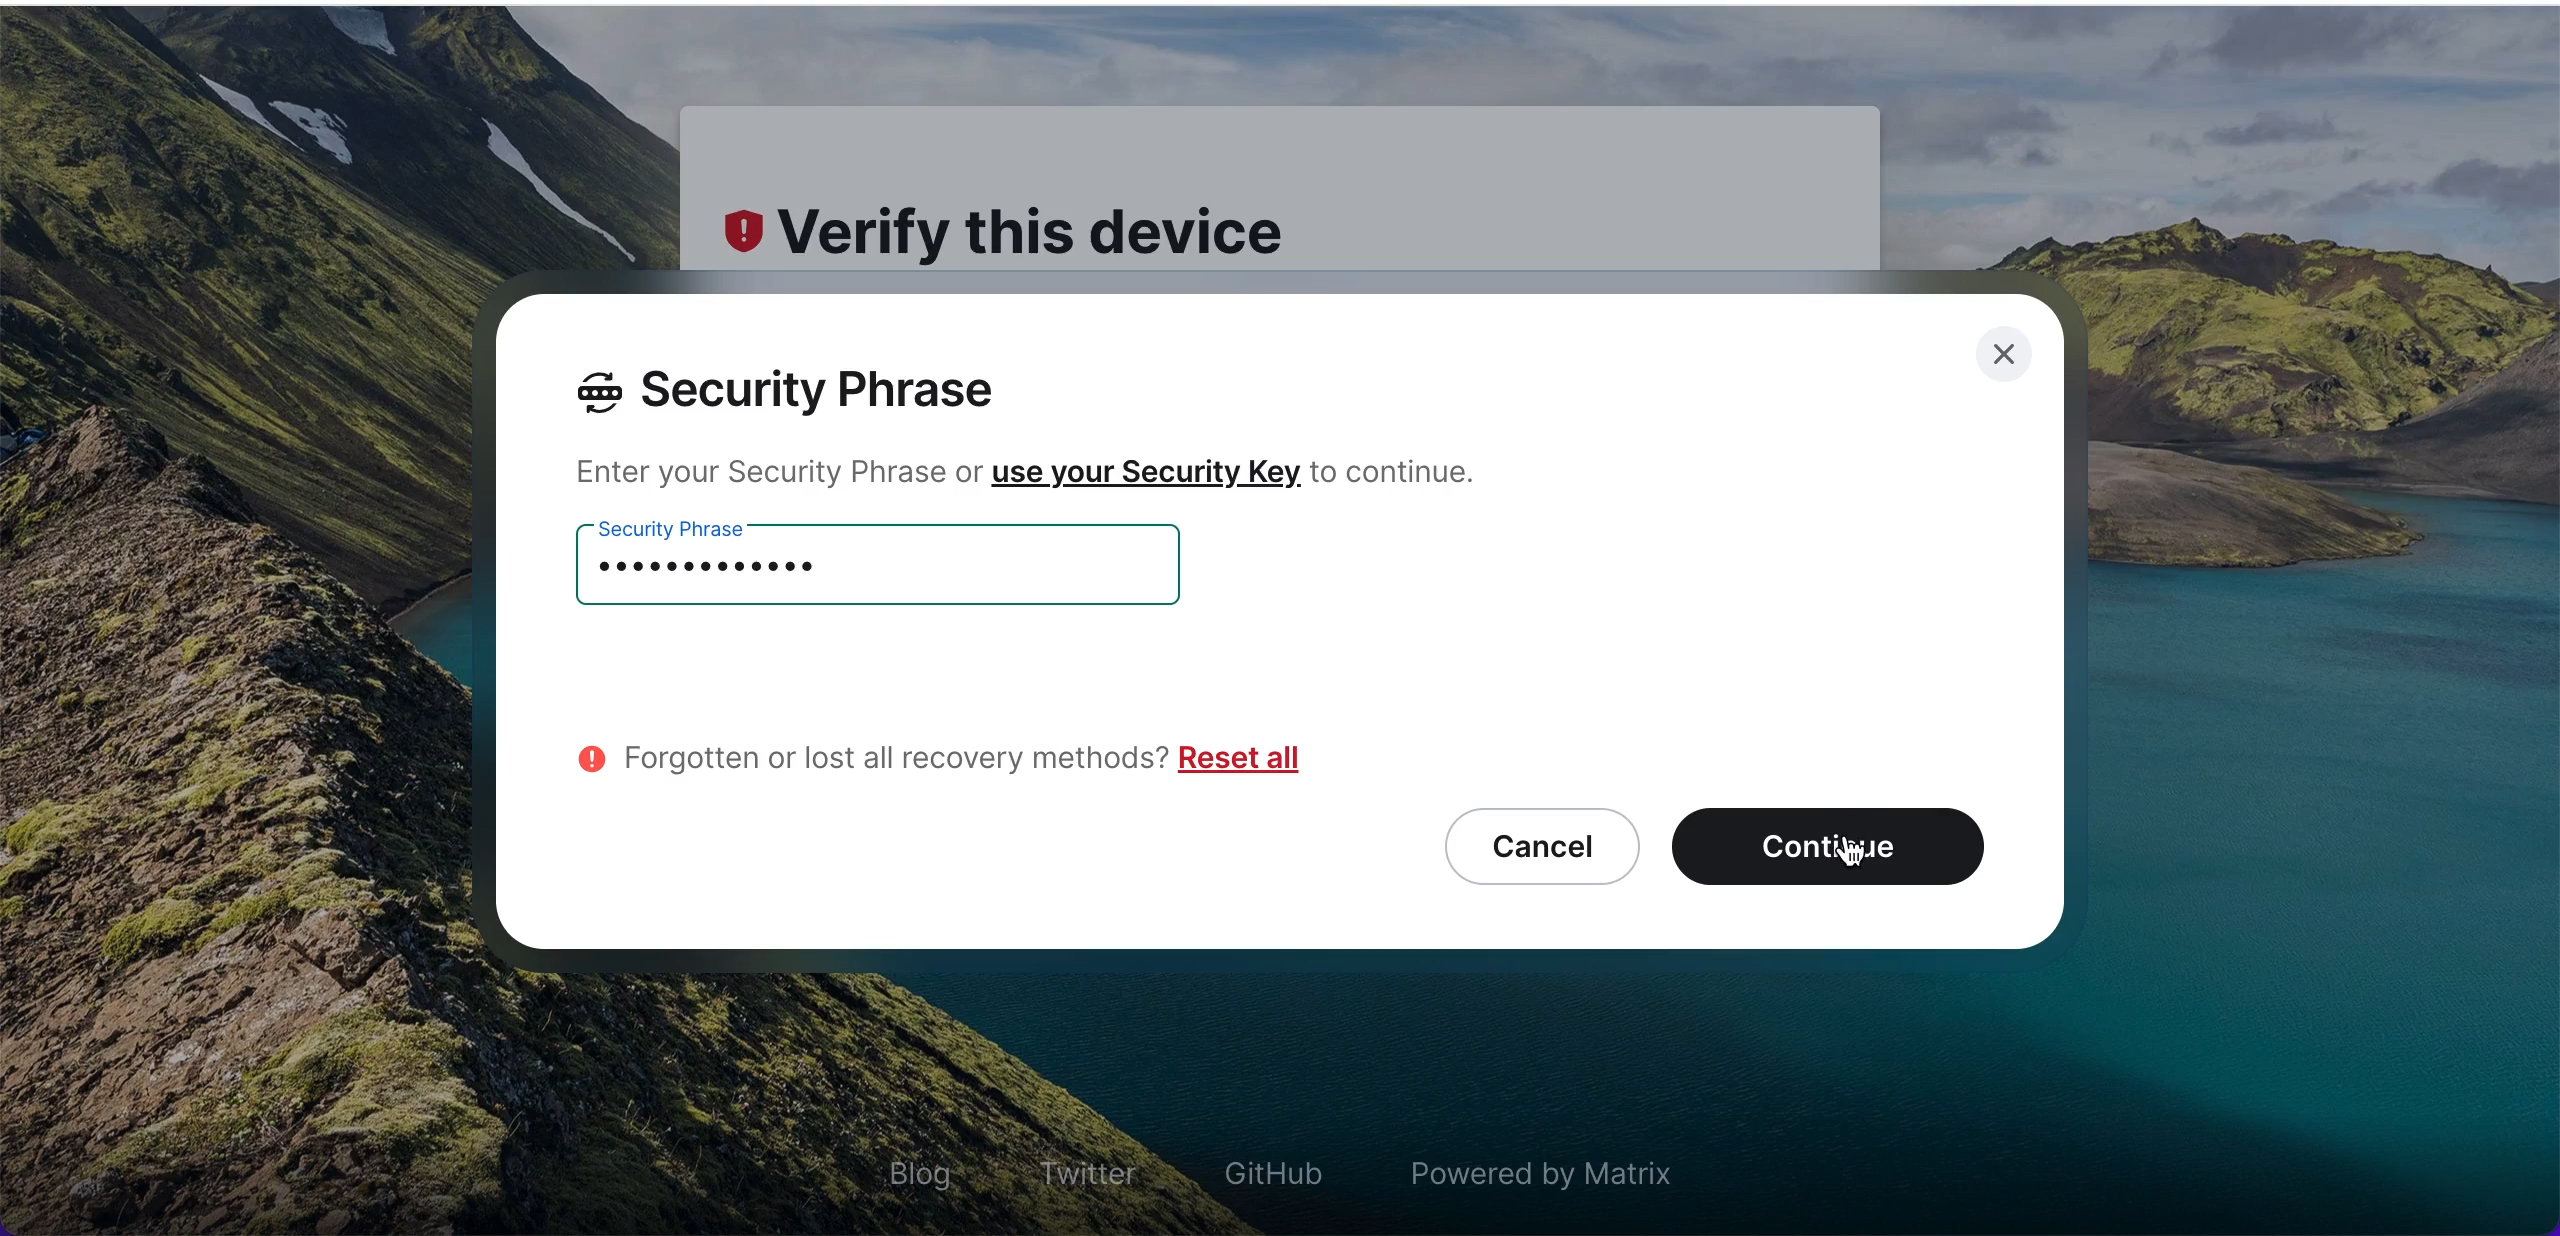  What do you see at coordinates (1553, 1164) in the screenshot?
I see `powered by matrix` at bounding box center [1553, 1164].